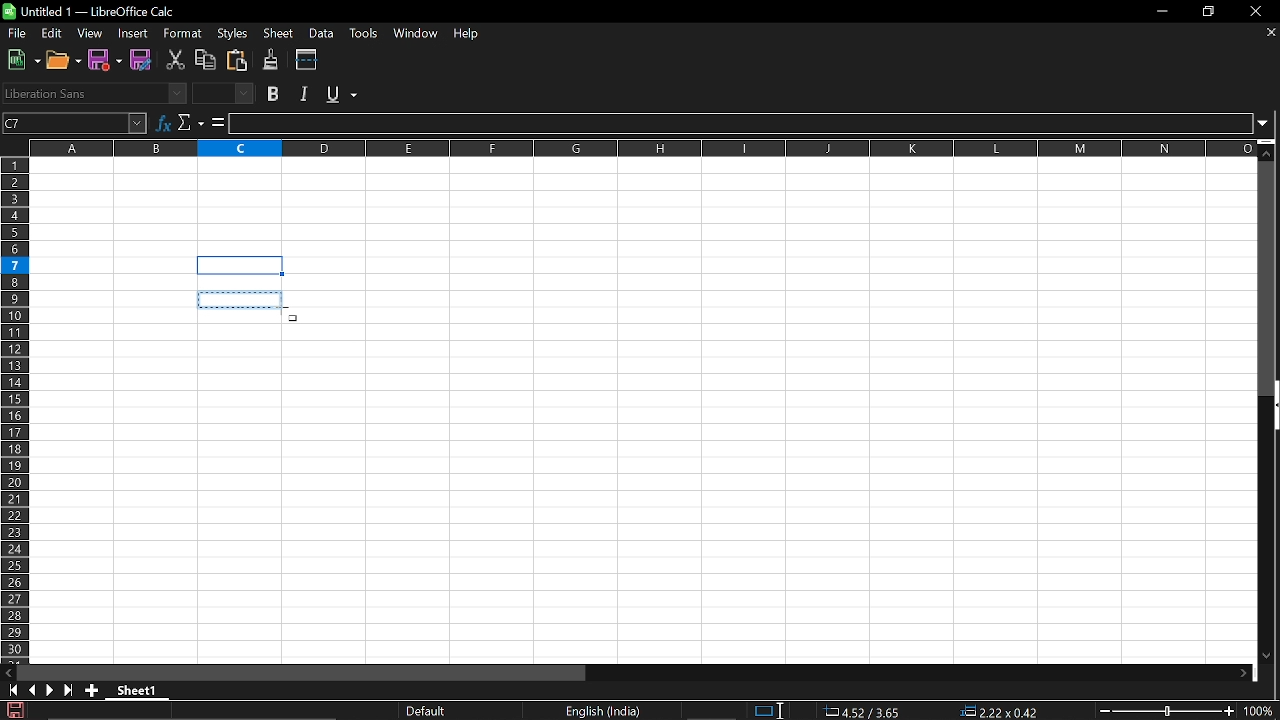  What do you see at coordinates (1269, 278) in the screenshot?
I see `Vertical scrollbar` at bounding box center [1269, 278].